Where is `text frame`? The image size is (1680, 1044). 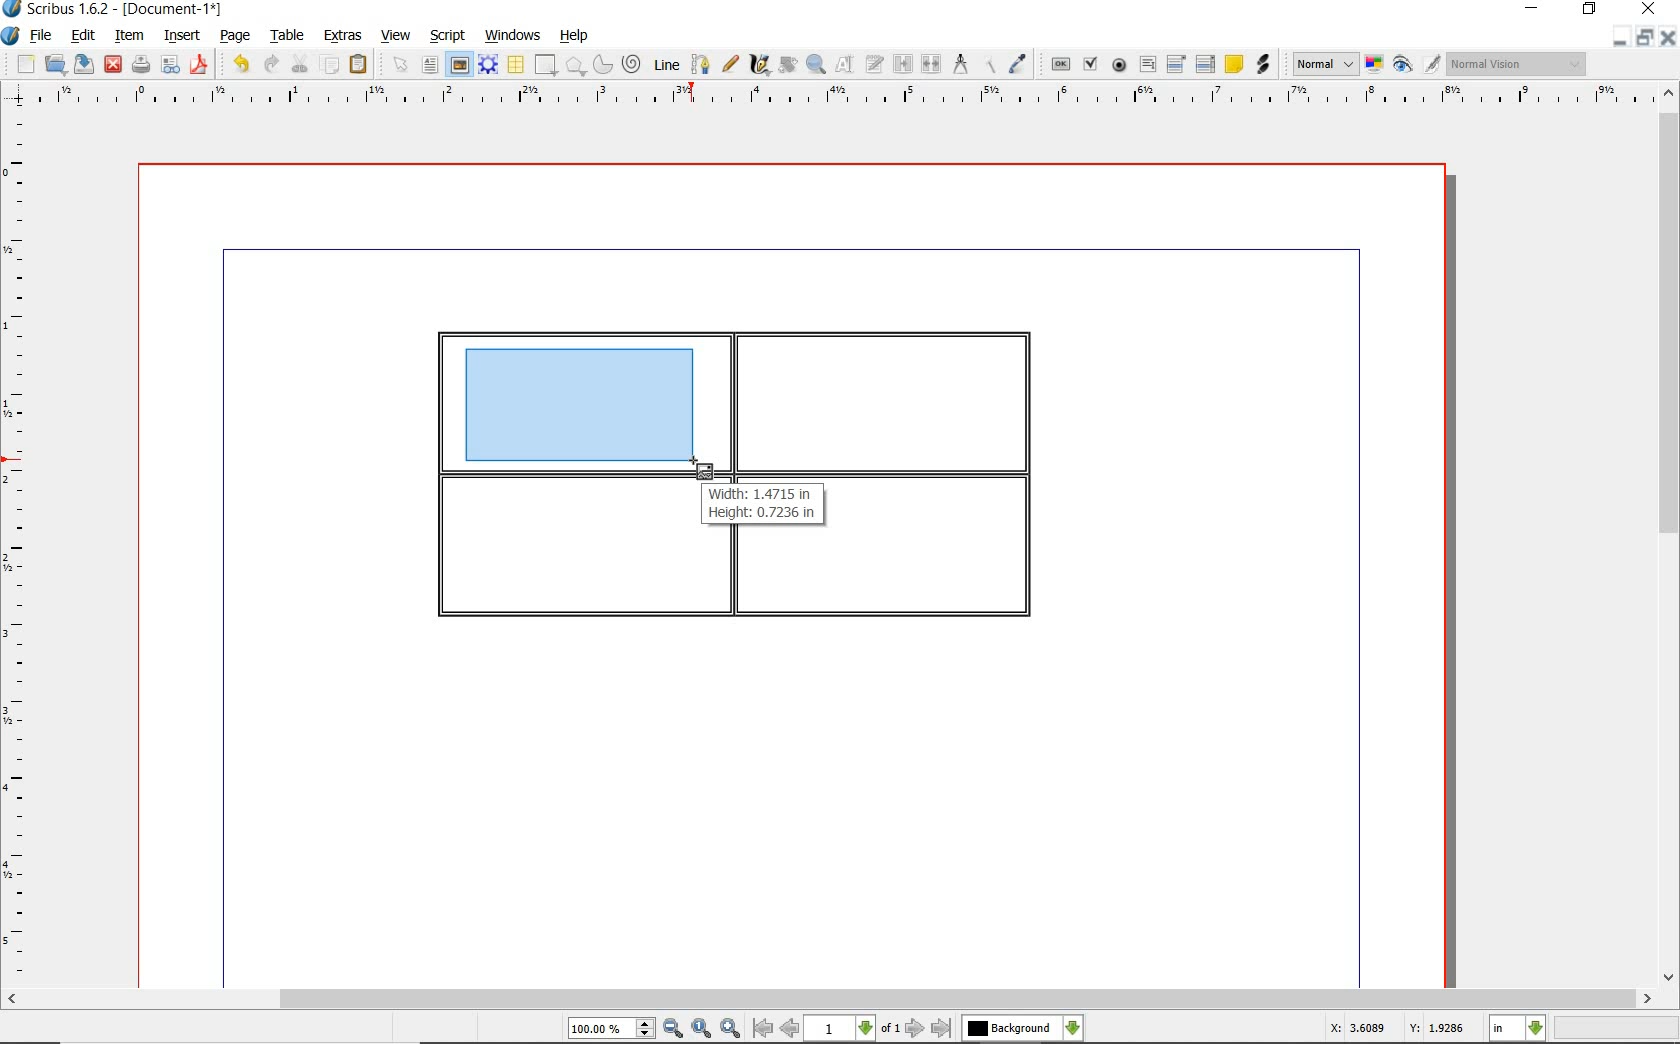
text frame is located at coordinates (431, 67).